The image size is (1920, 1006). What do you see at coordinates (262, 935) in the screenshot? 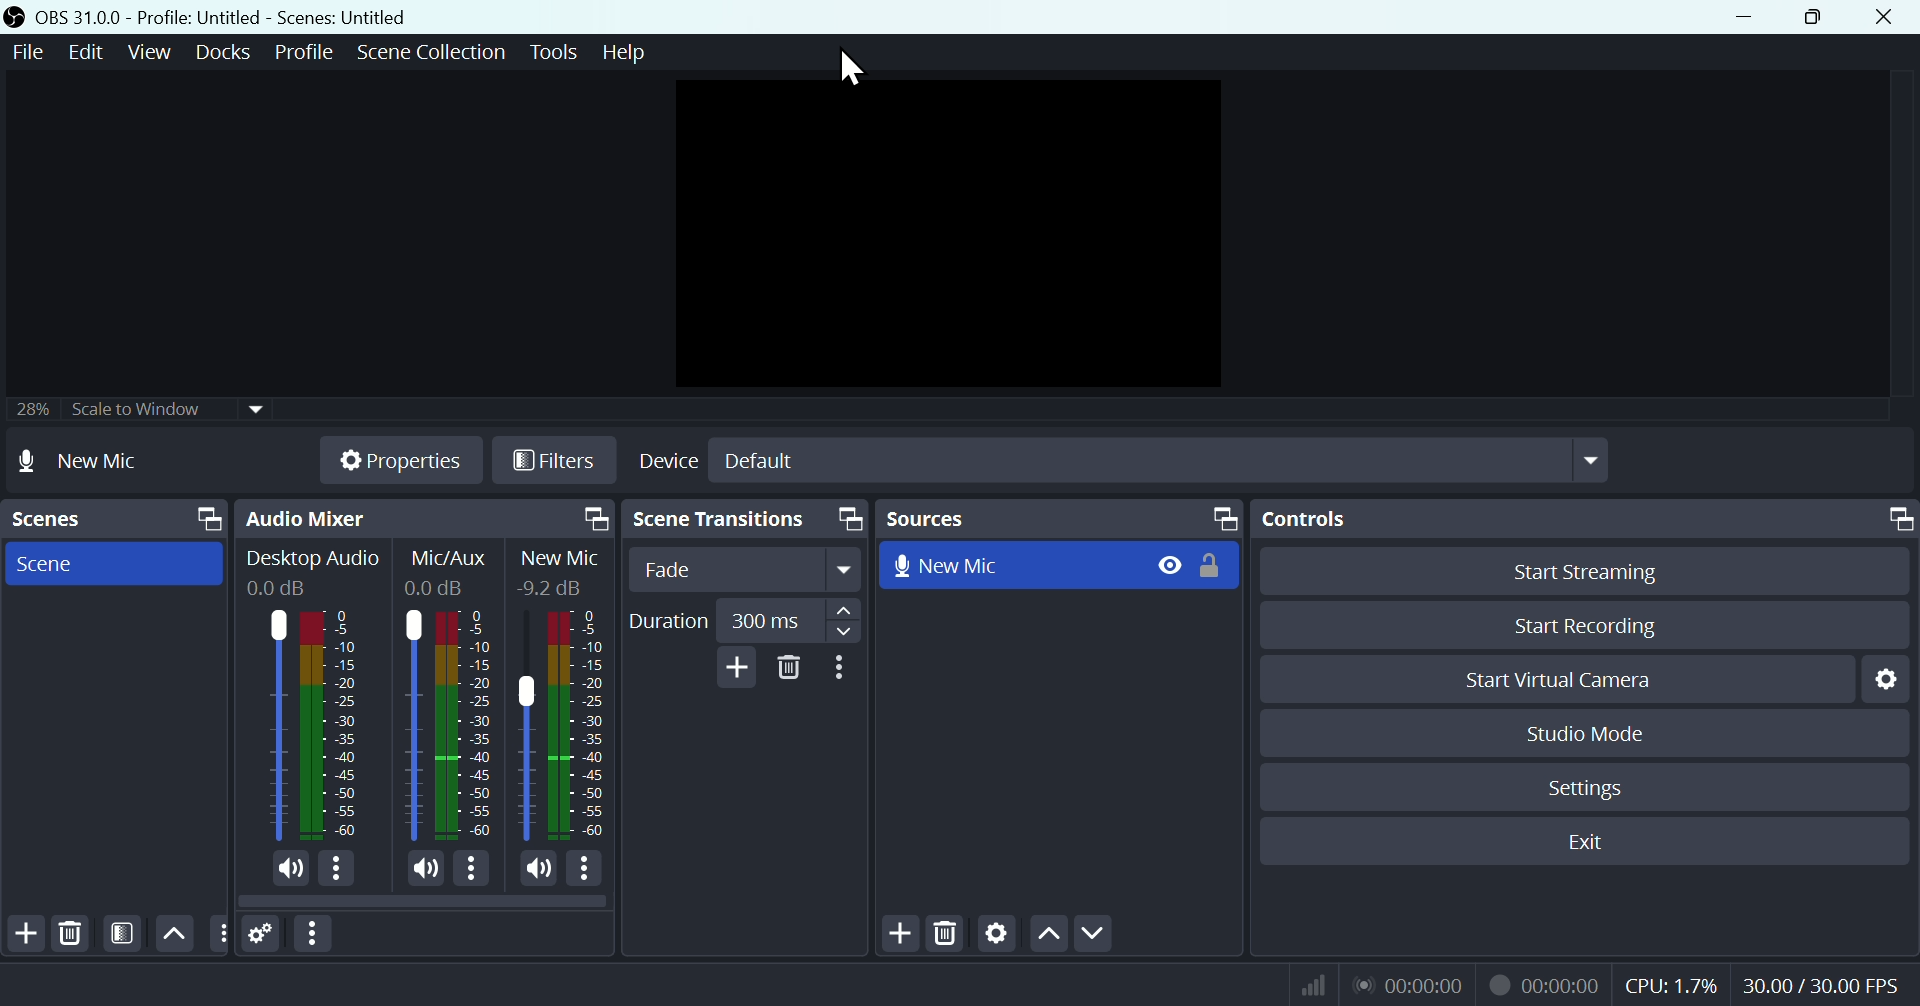
I see `Settings` at bounding box center [262, 935].